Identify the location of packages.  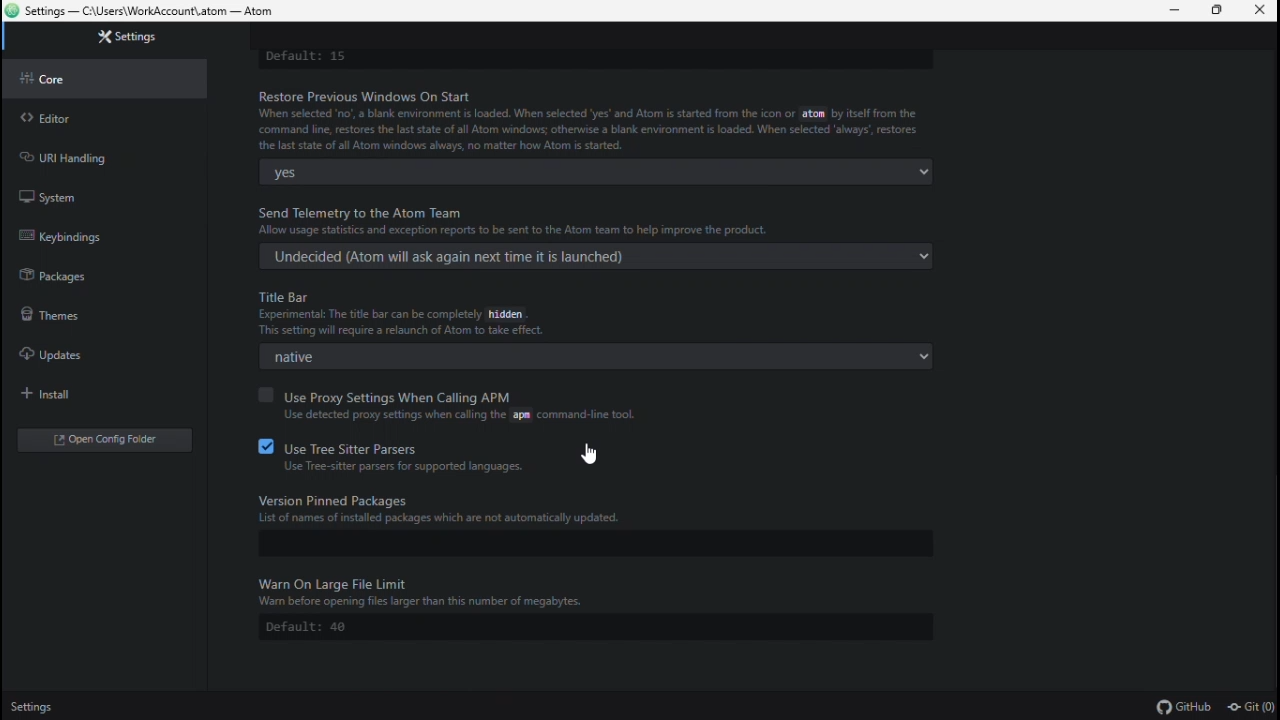
(86, 274).